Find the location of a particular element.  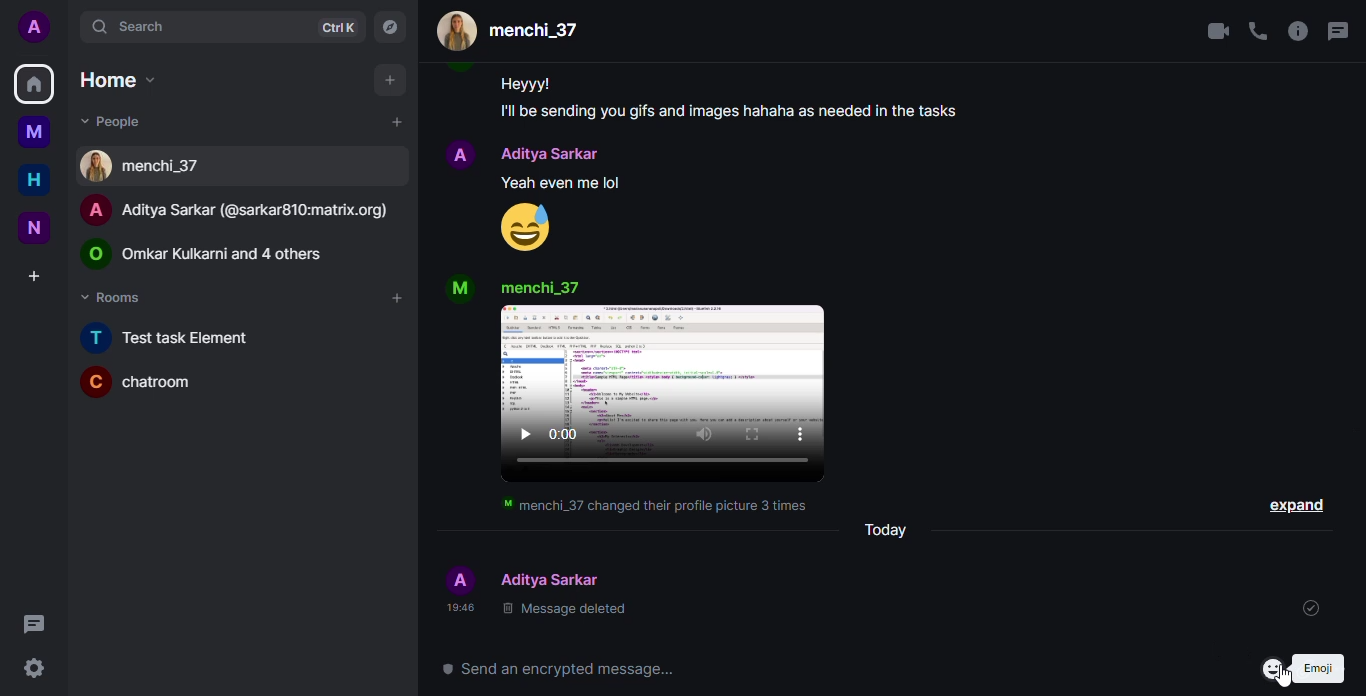

people is located at coordinates (514, 31).